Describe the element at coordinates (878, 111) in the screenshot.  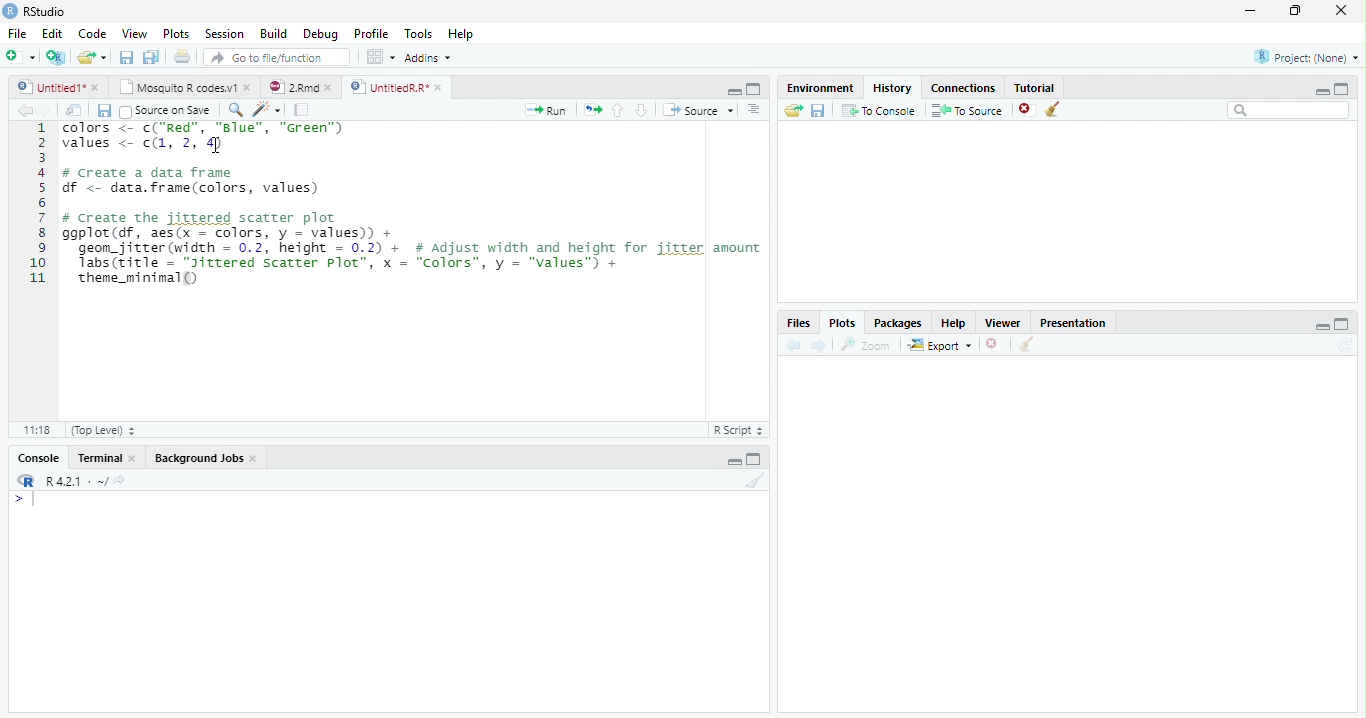
I see `To Console` at that location.